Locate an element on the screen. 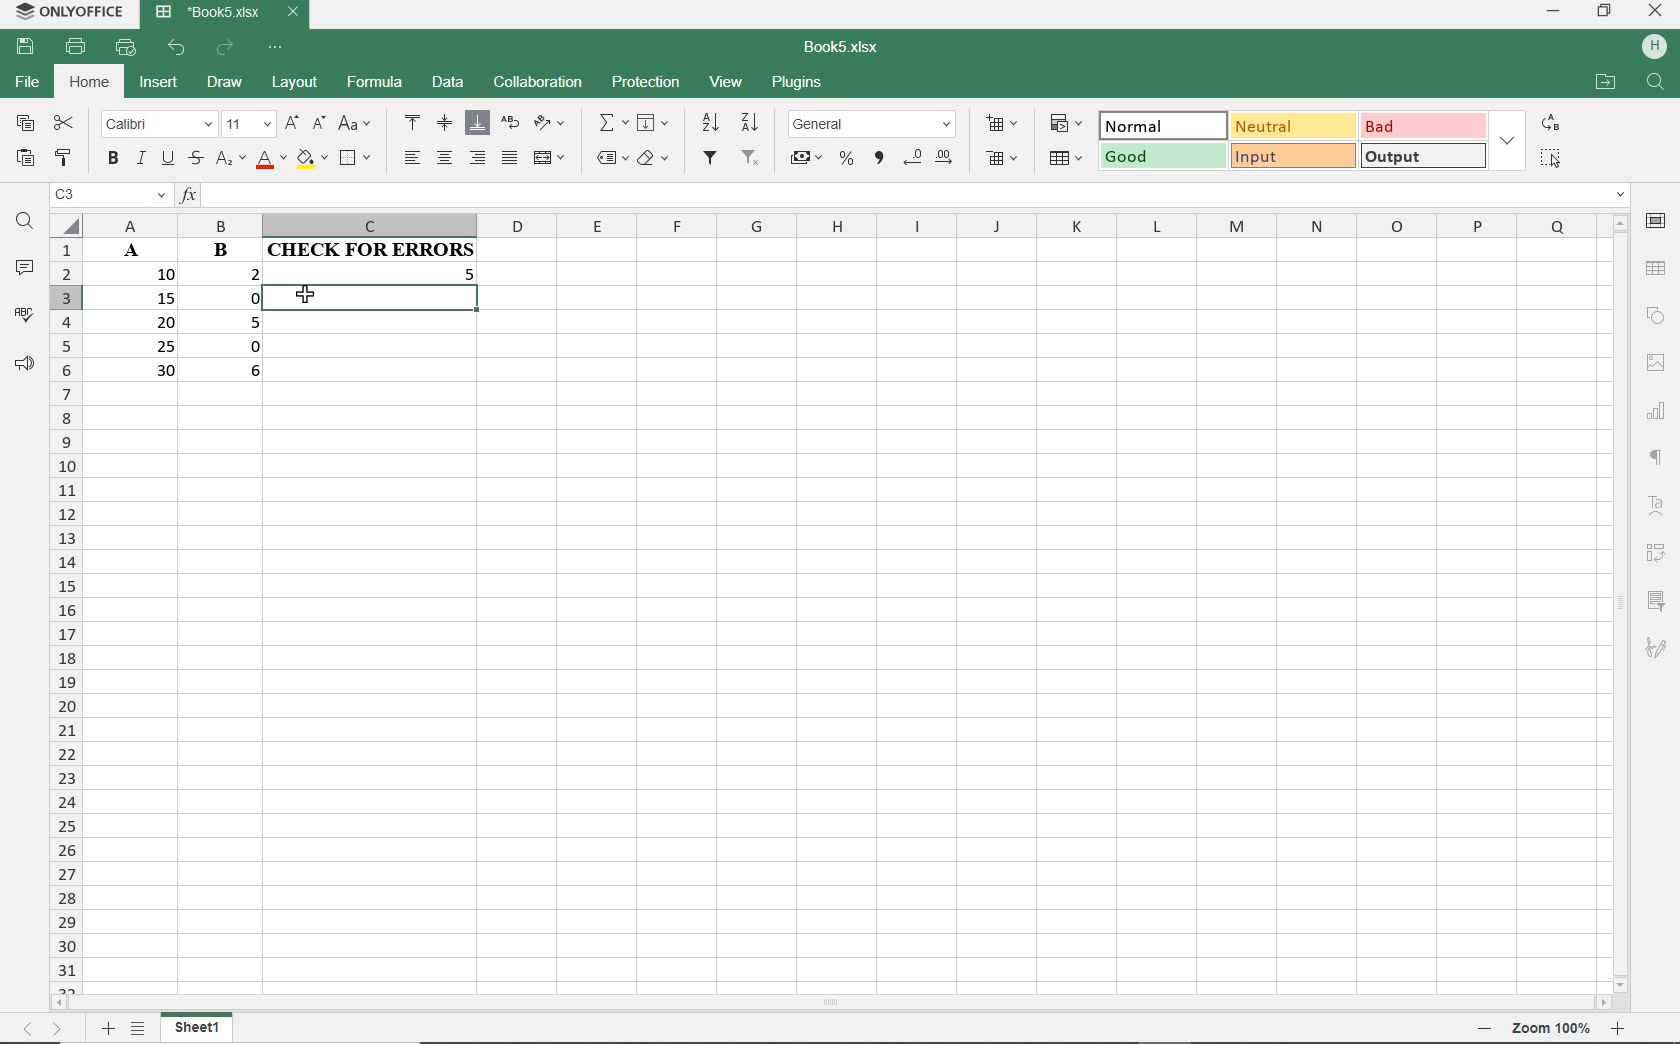  SELECT ALL is located at coordinates (1552, 160).